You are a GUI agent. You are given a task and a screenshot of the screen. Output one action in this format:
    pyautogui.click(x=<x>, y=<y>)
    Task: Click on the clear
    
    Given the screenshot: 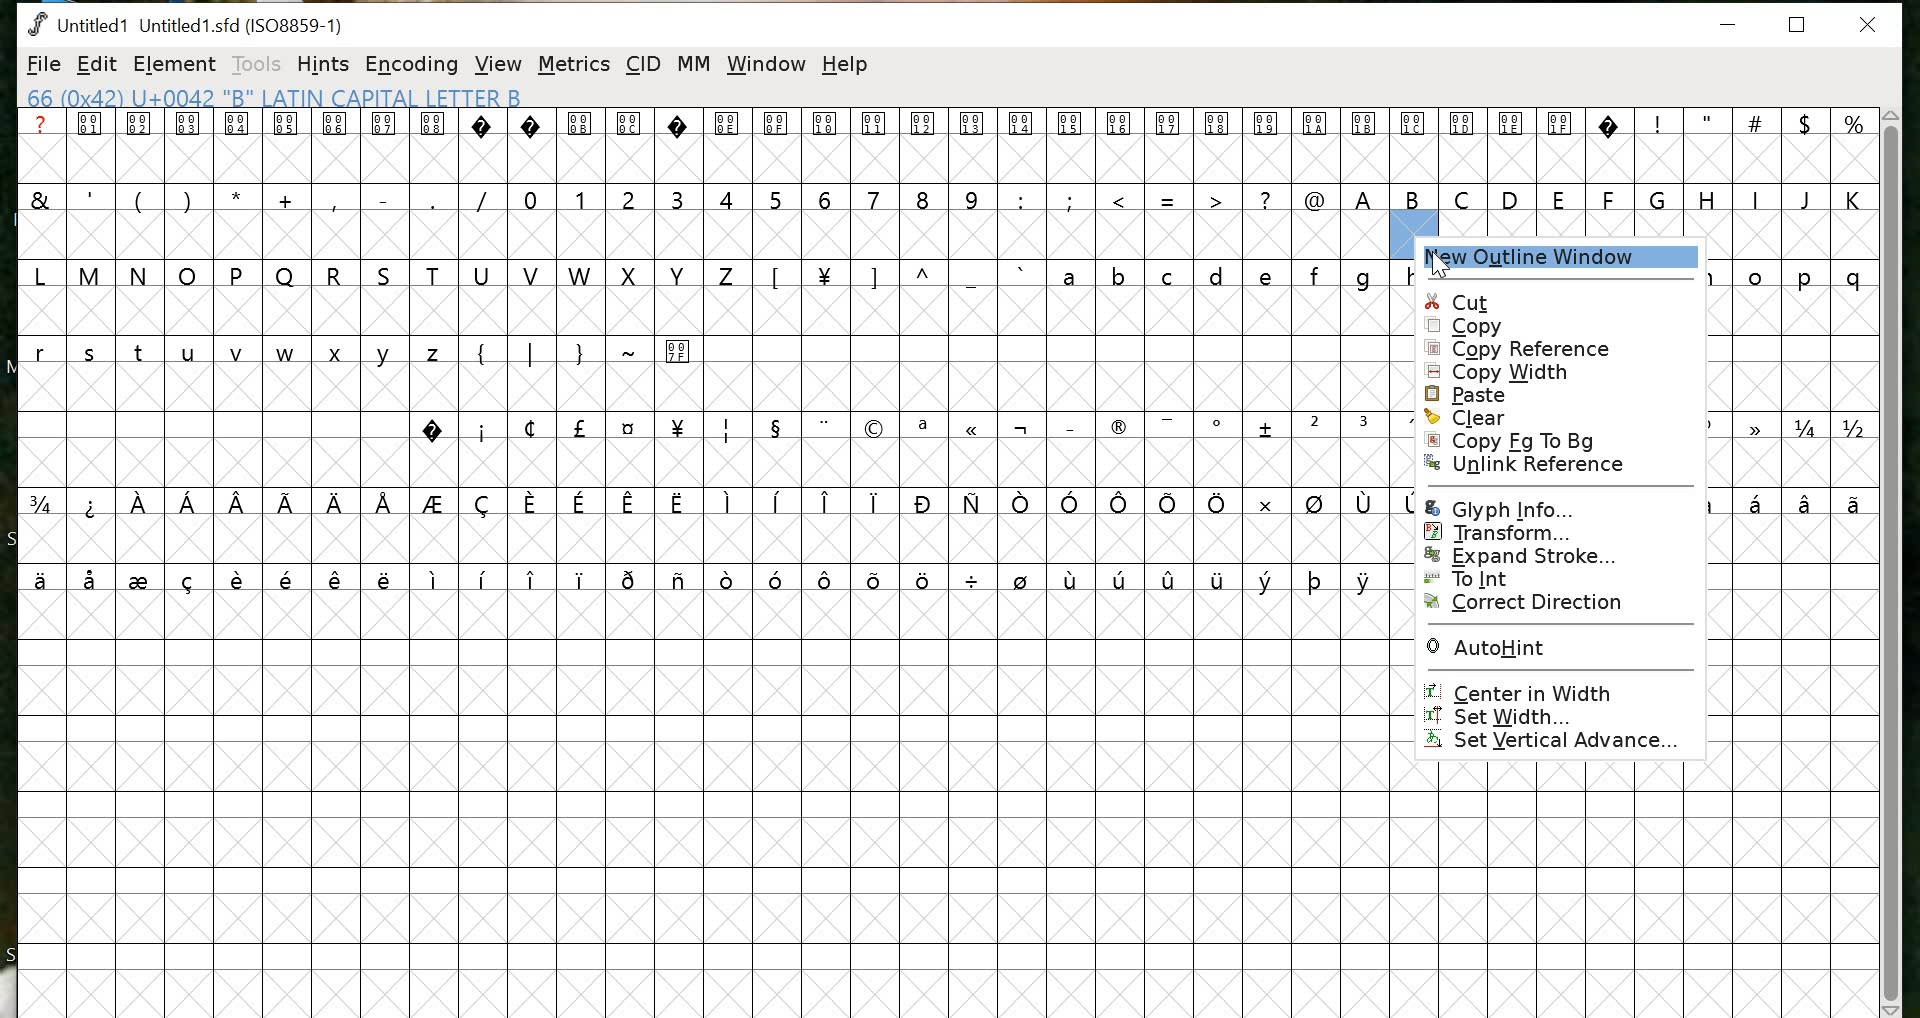 What is the action you would take?
    pyautogui.click(x=1568, y=418)
    